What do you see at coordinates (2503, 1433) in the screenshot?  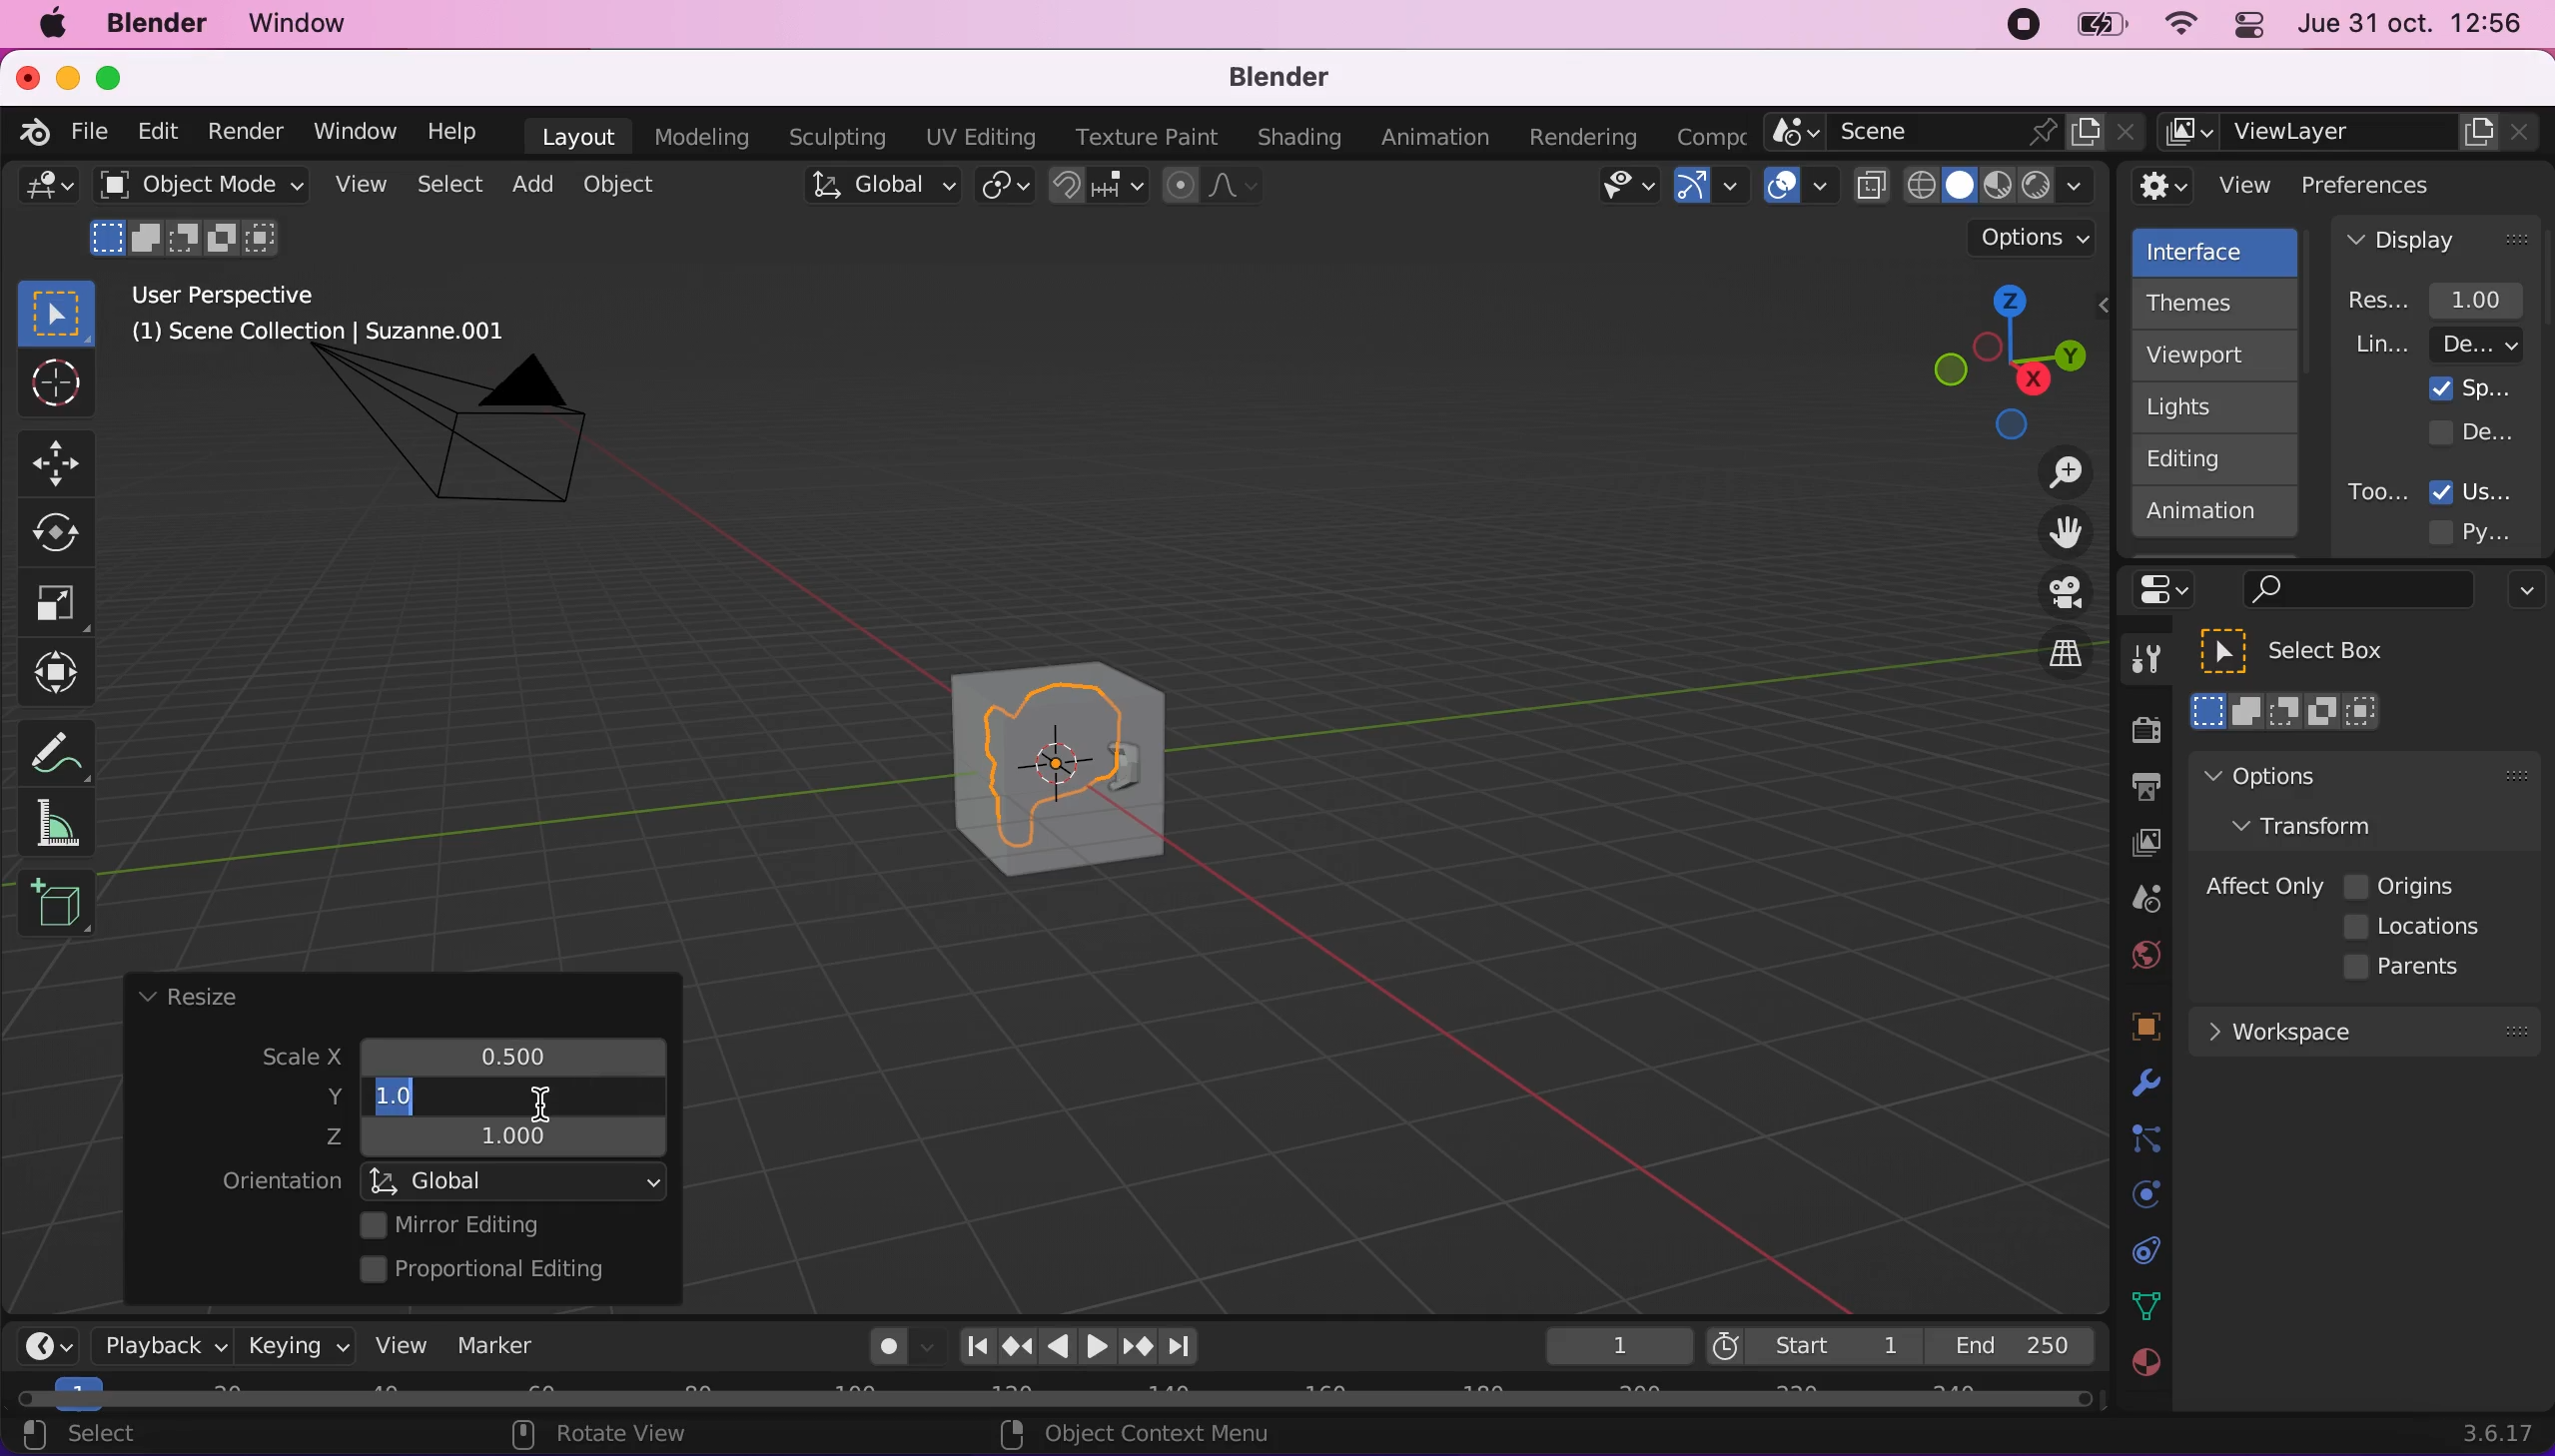 I see `3.6.17` at bounding box center [2503, 1433].